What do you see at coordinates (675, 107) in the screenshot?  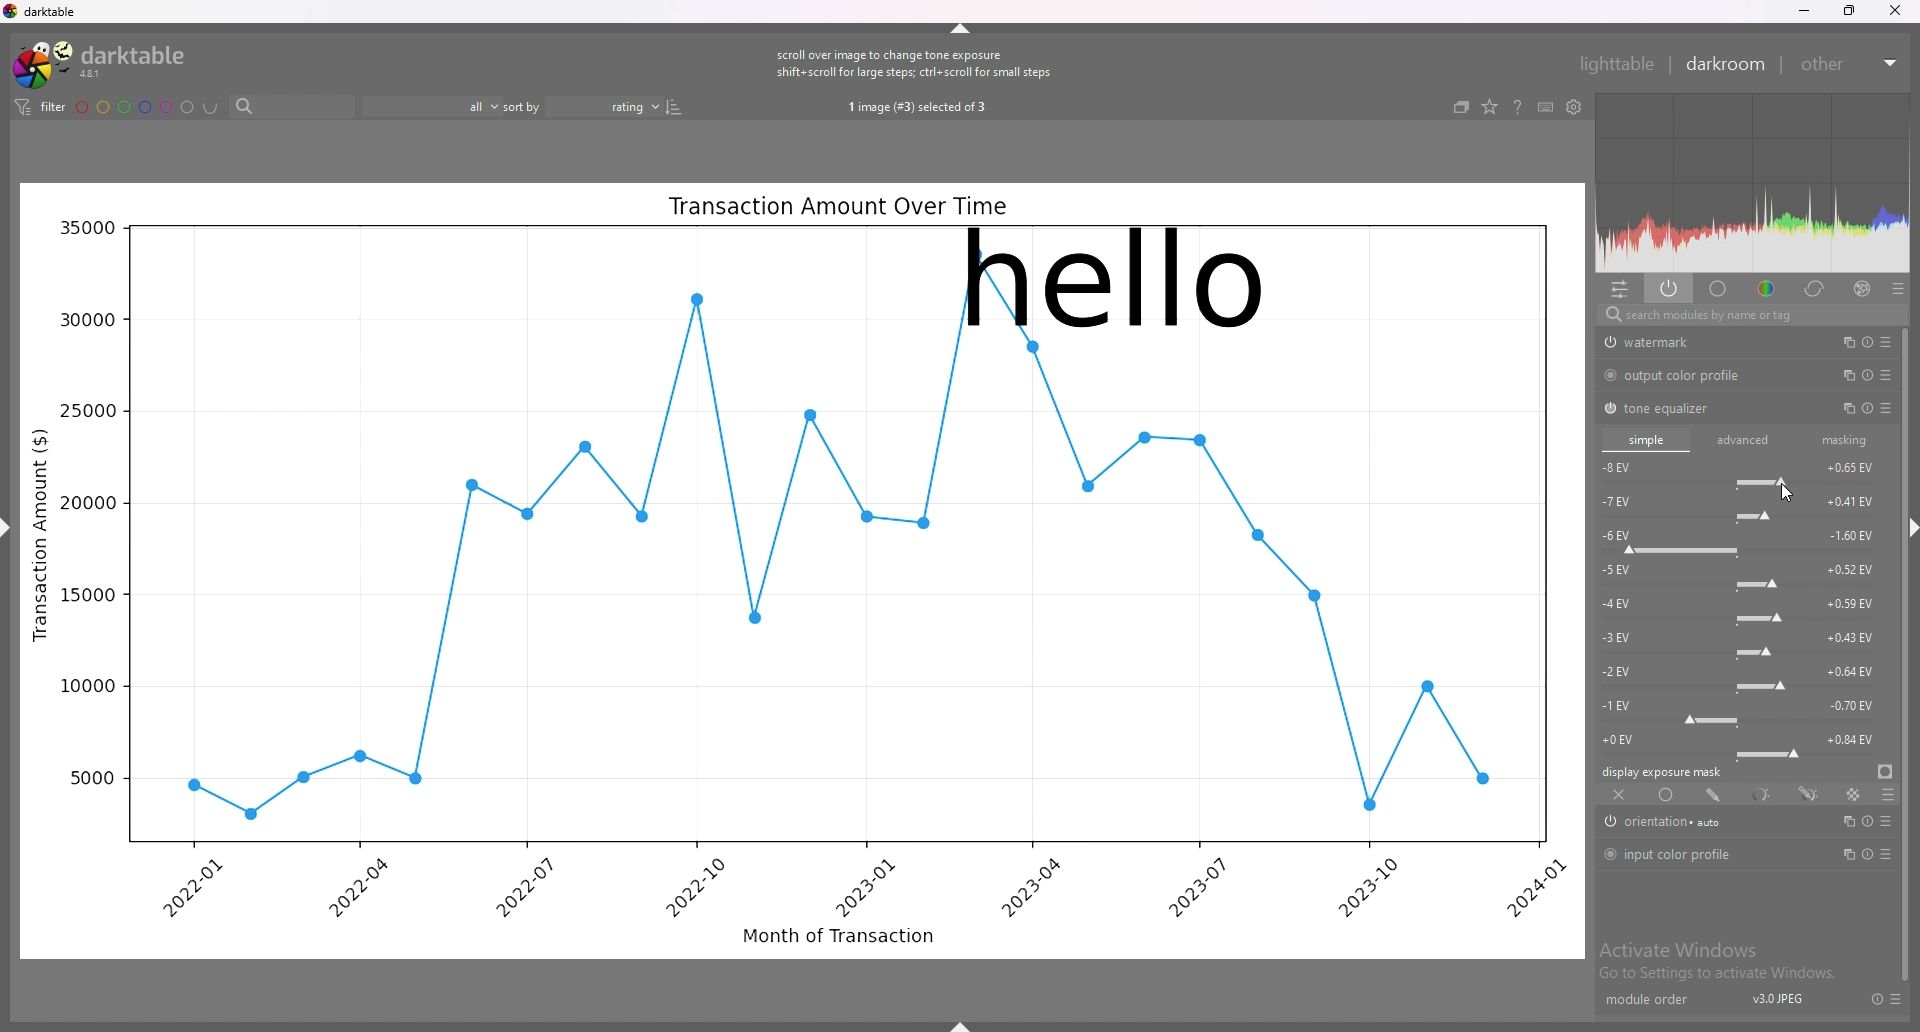 I see `reverse sort order` at bounding box center [675, 107].